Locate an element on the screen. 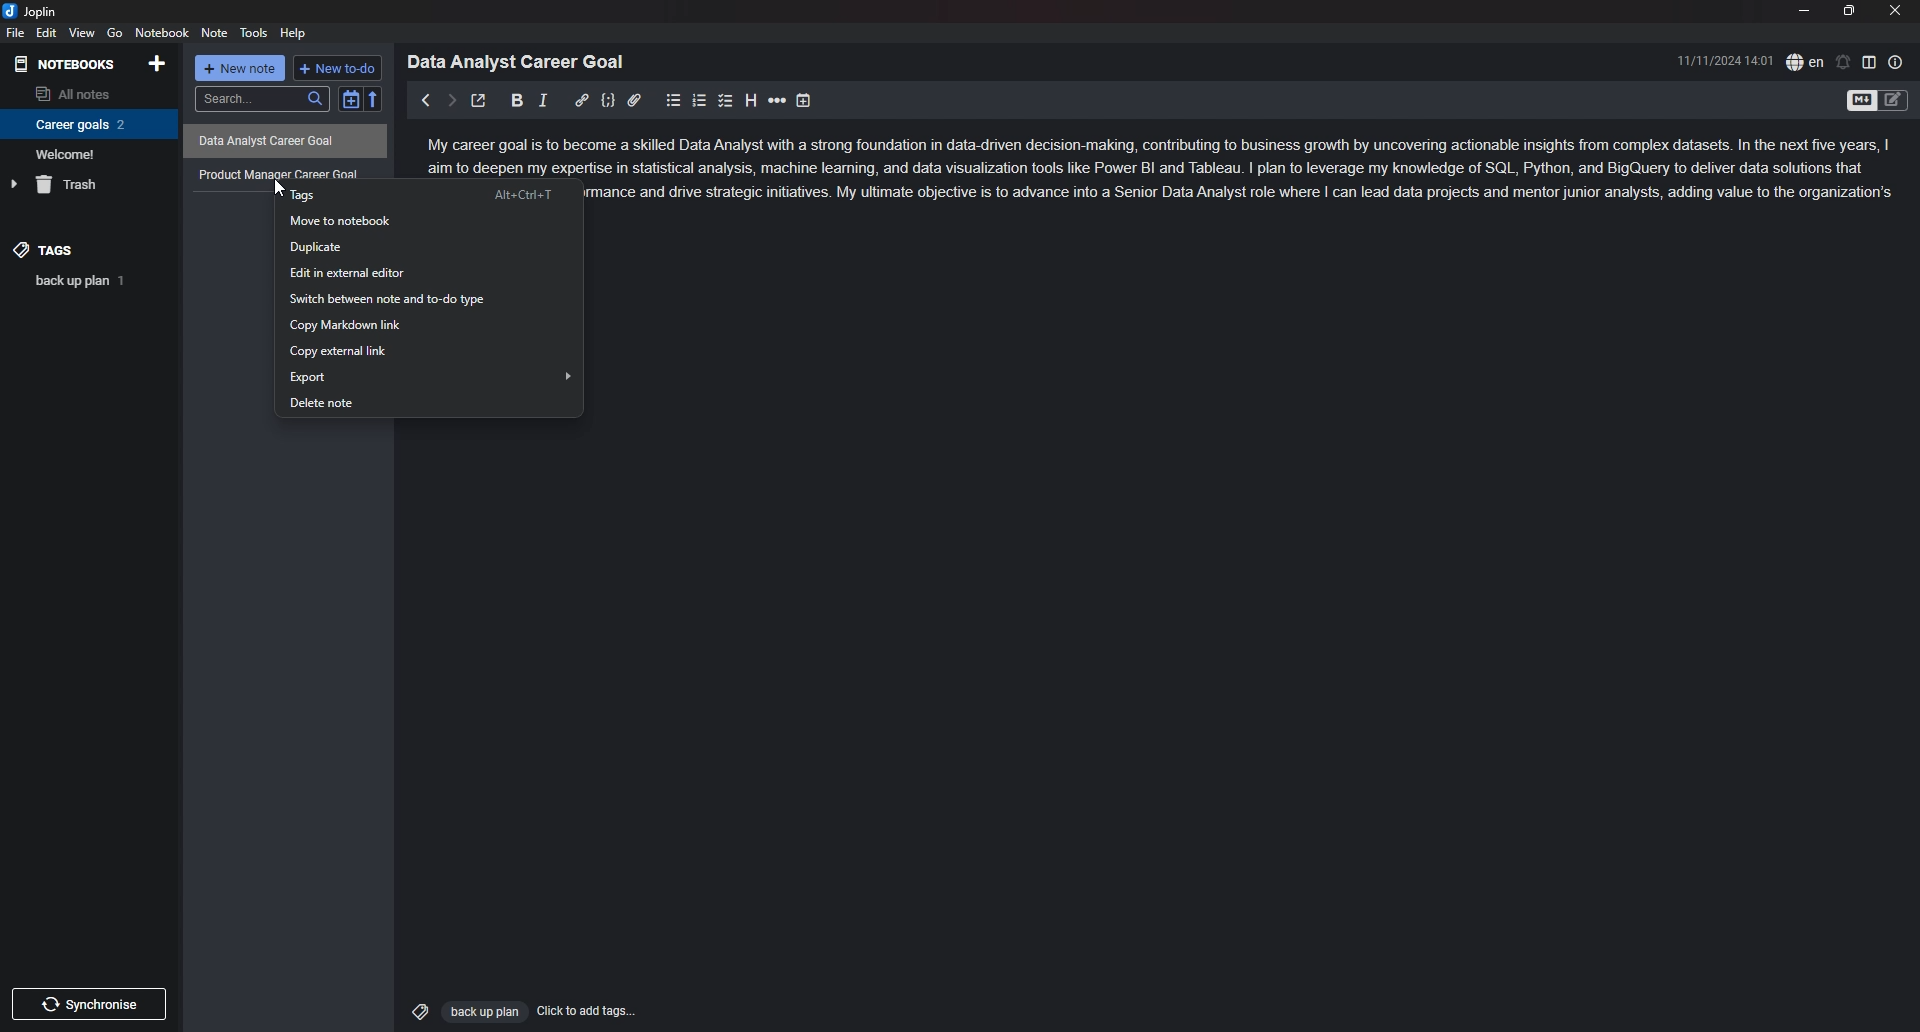 This screenshot has height=1032, width=1920. switch between note and to-do type is located at coordinates (428, 299).